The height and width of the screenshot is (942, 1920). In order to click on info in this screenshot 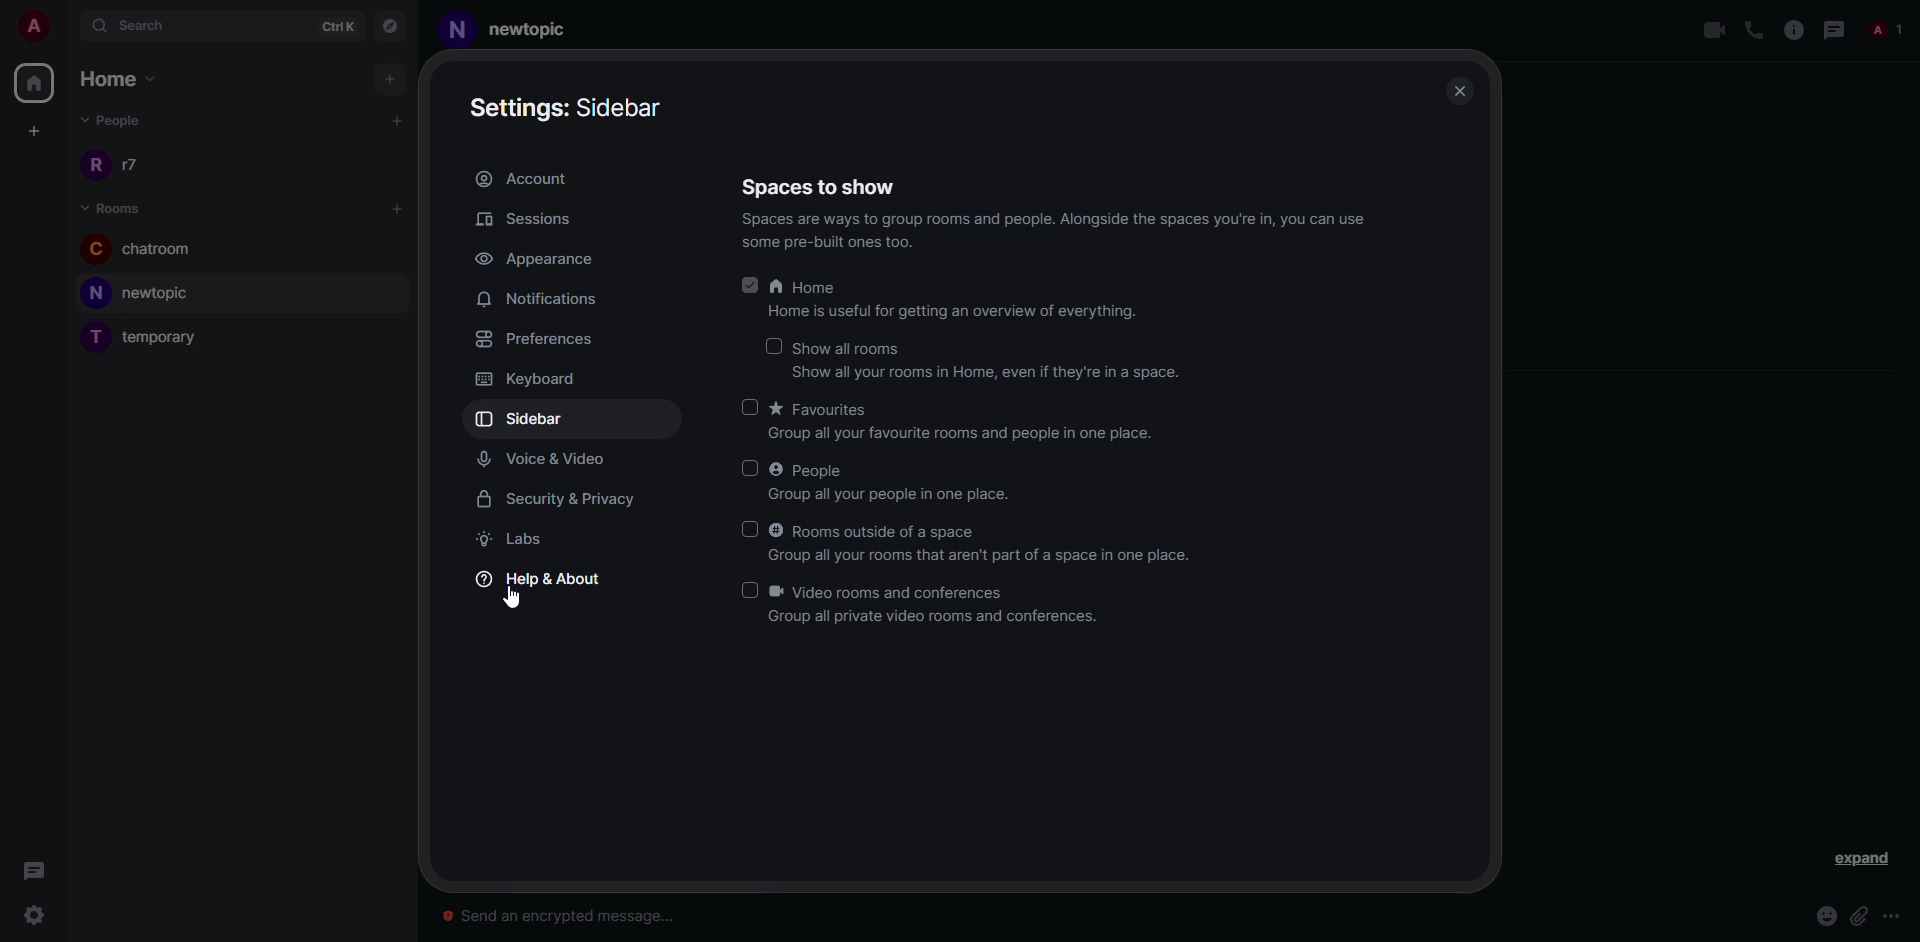, I will do `click(960, 312)`.